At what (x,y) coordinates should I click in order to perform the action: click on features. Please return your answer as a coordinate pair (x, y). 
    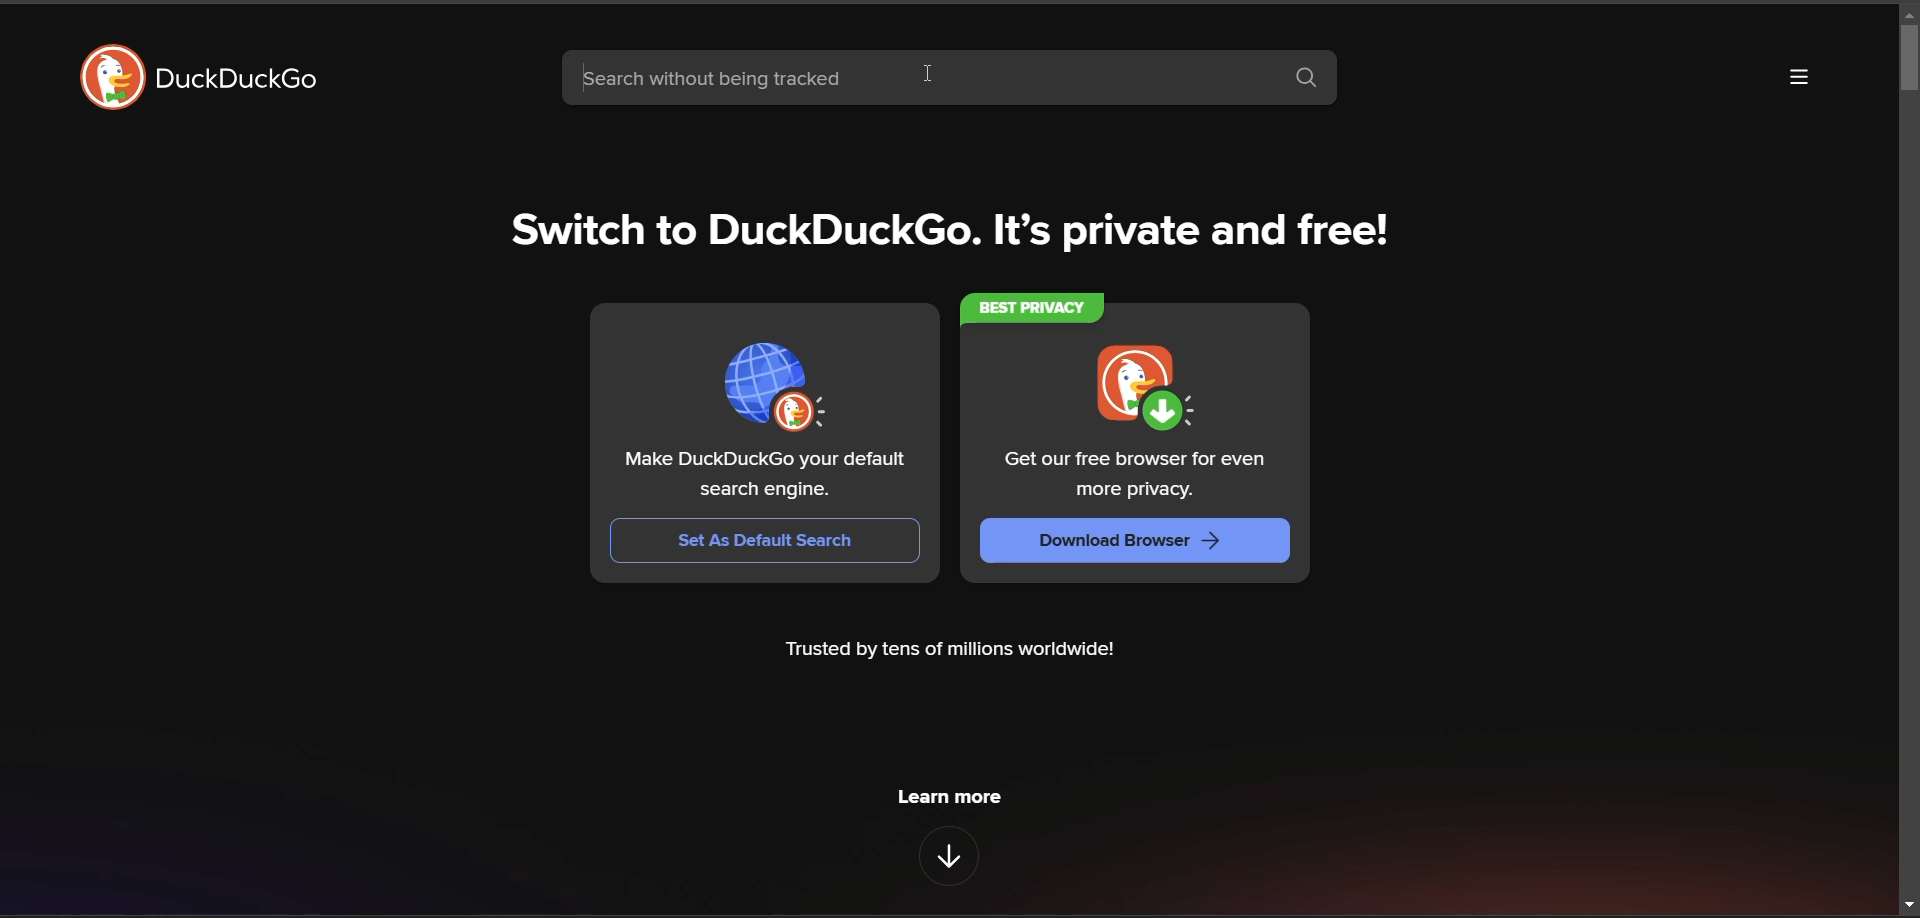
    Looking at the image, I should click on (943, 858).